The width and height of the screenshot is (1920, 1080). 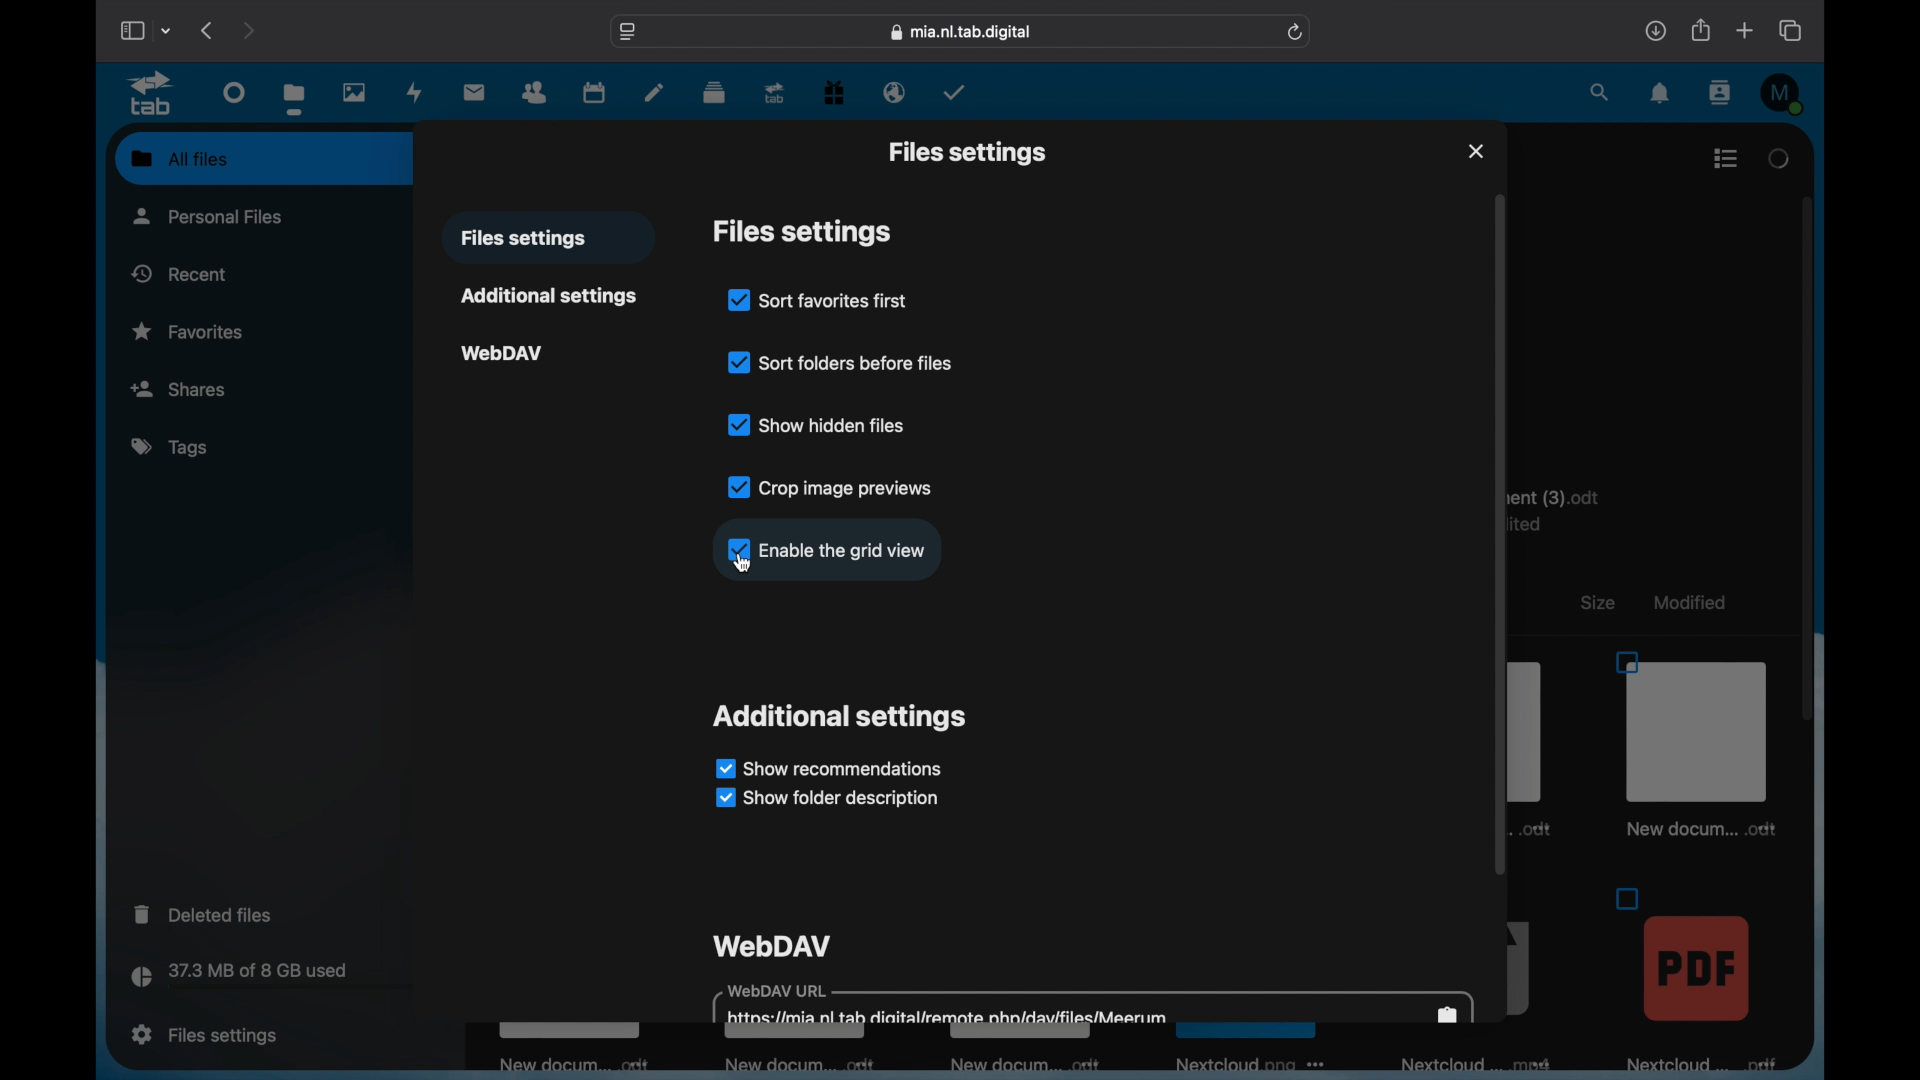 What do you see at coordinates (355, 94) in the screenshot?
I see `photos` at bounding box center [355, 94].